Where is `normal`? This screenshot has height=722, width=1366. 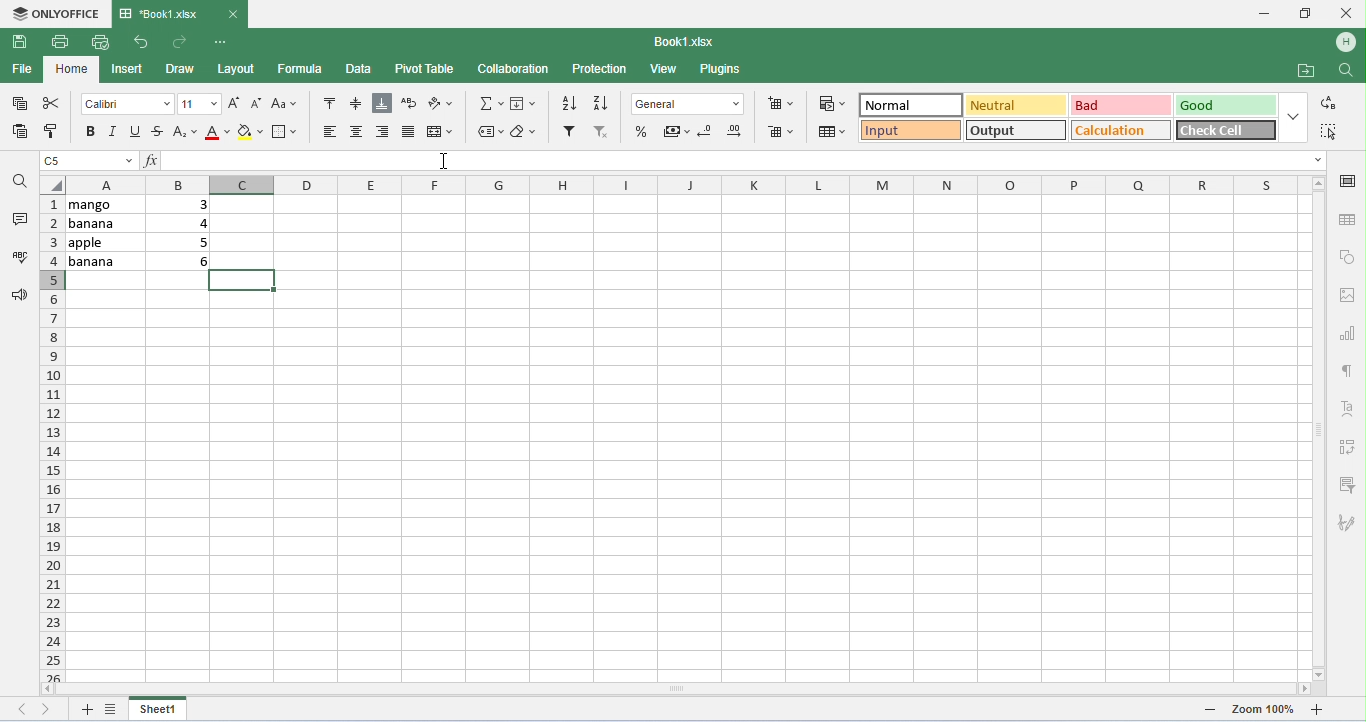
normal is located at coordinates (909, 105).